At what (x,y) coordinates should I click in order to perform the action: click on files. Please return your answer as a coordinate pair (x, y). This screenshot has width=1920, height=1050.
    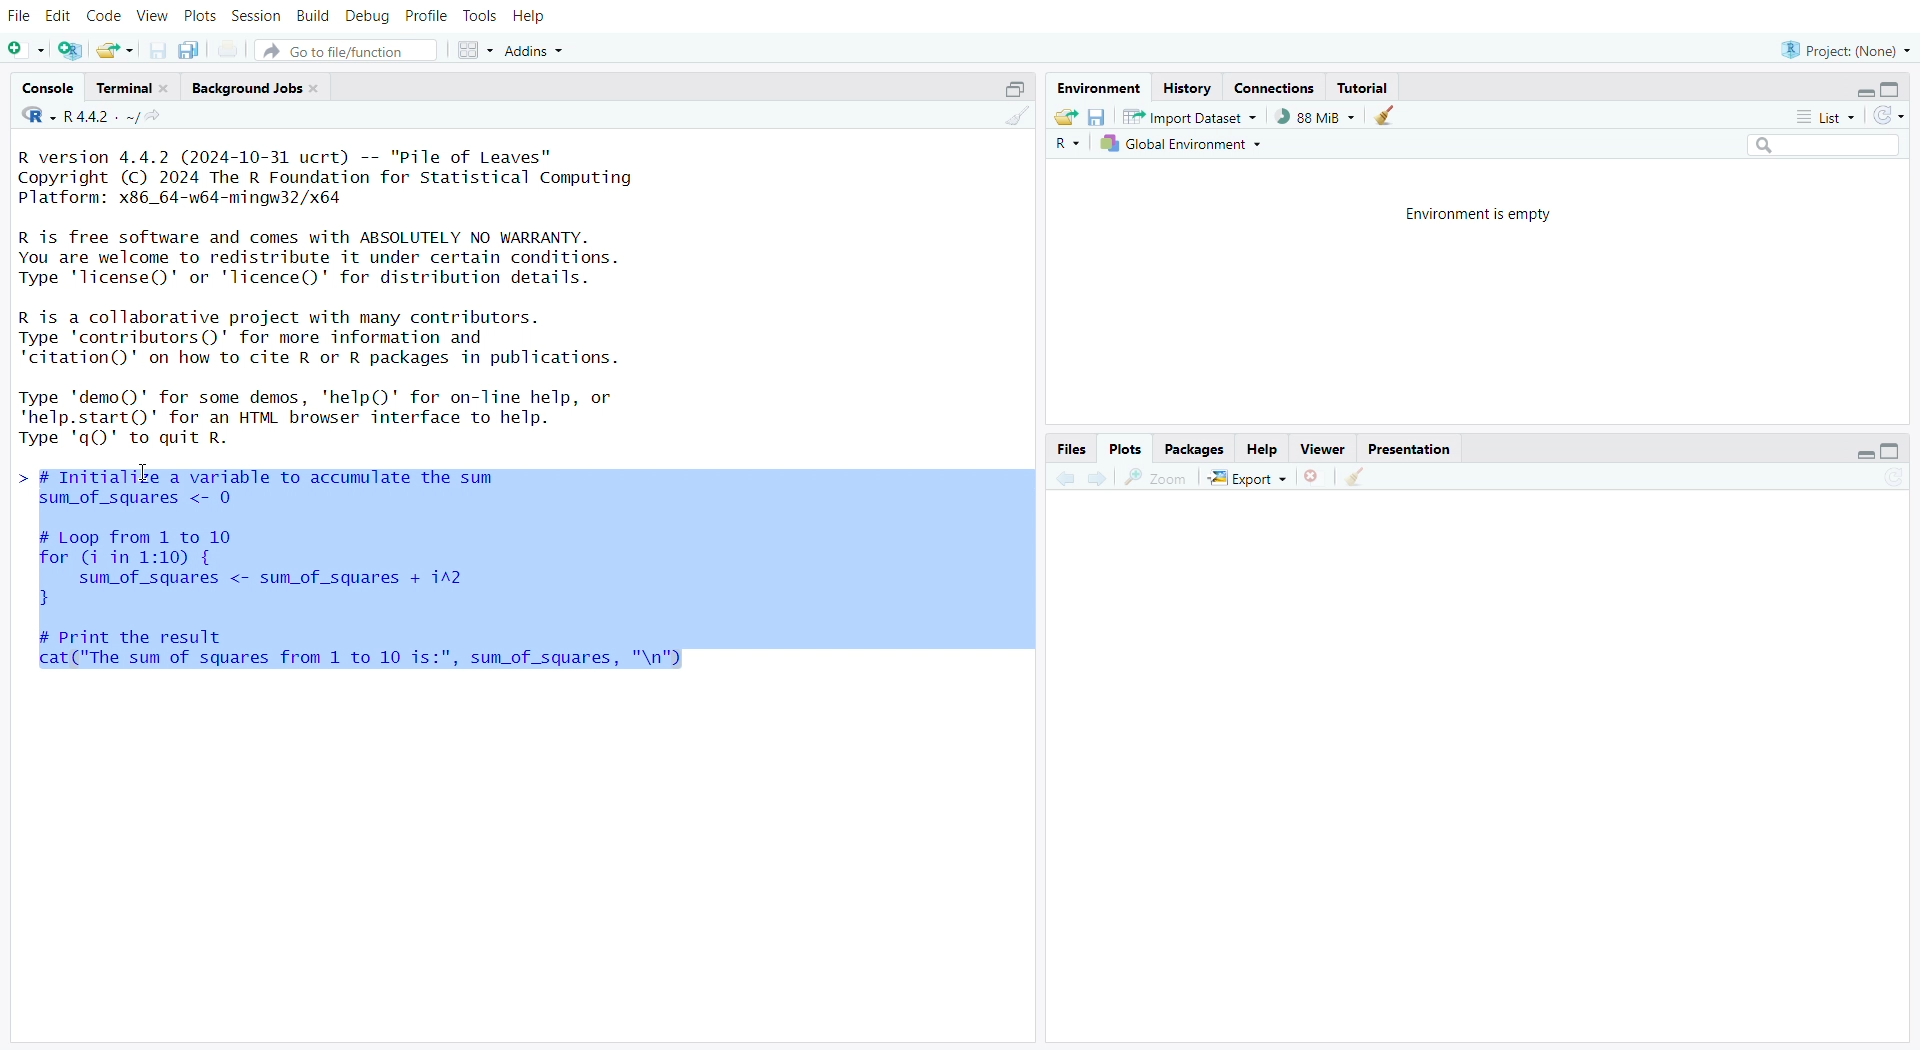
    Looking at the image, I should click on (1072, 448).